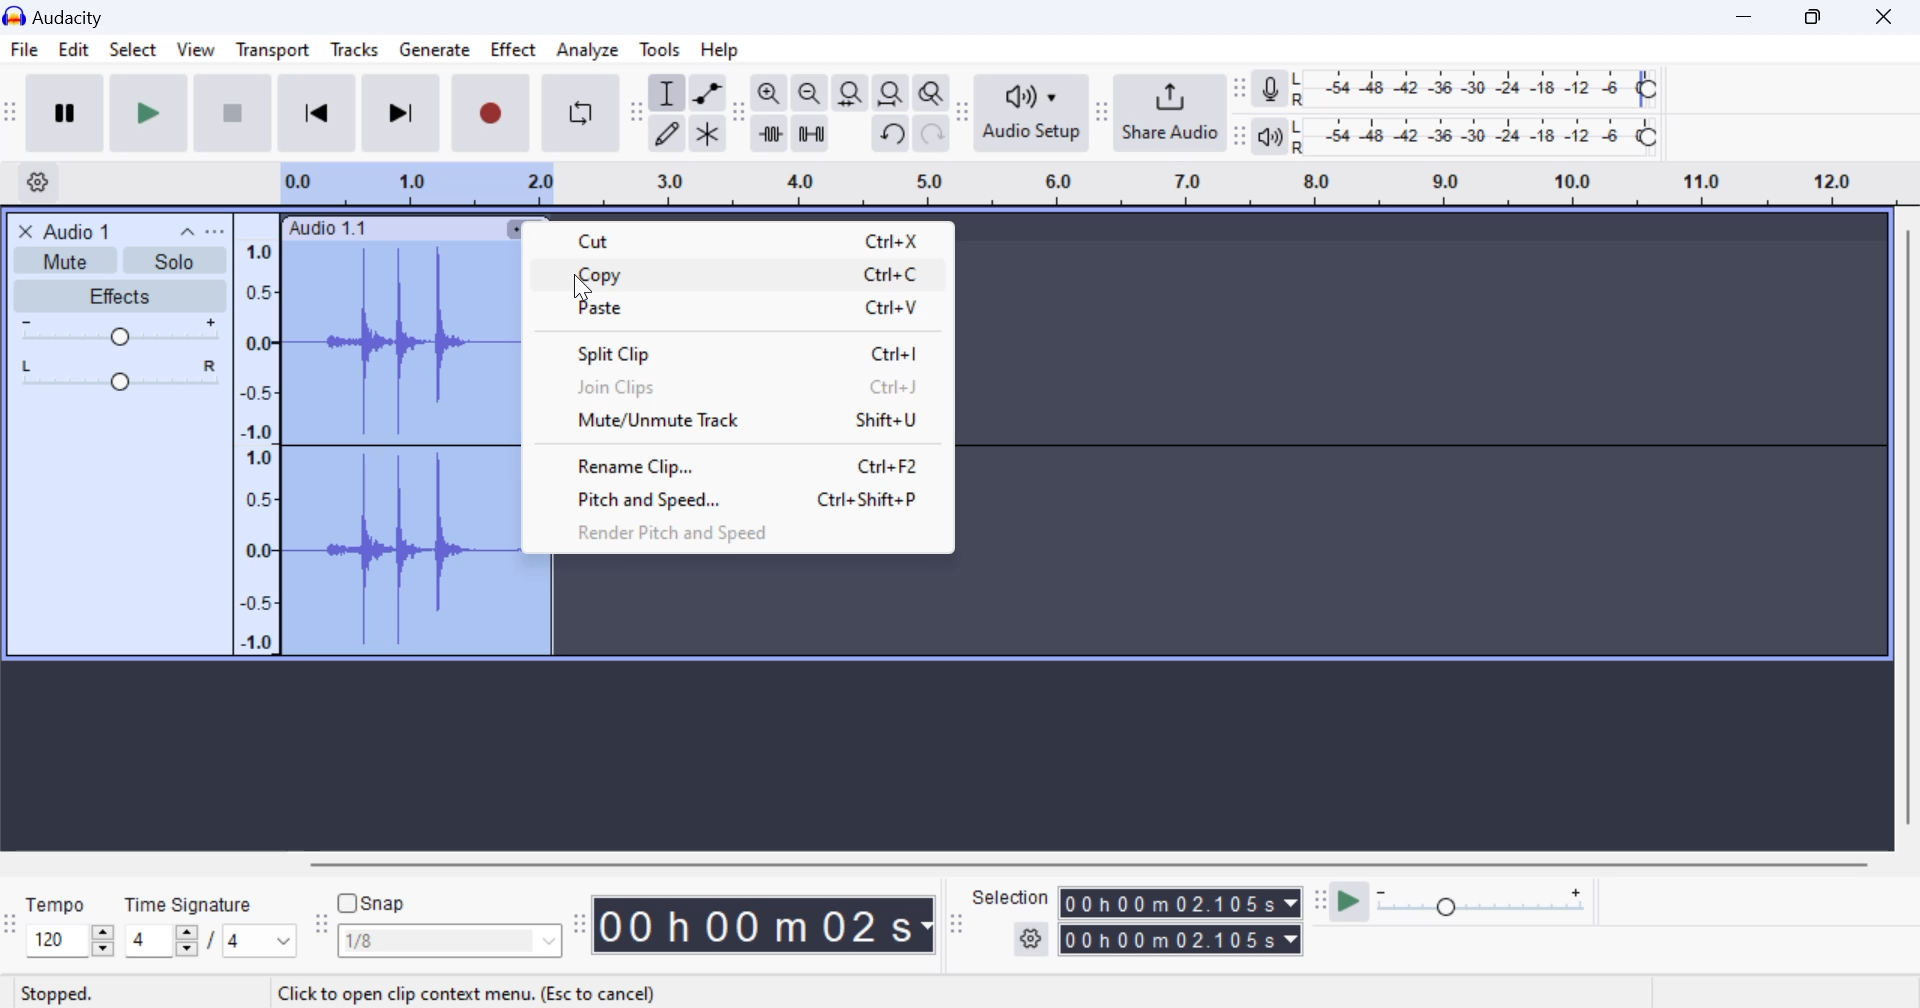 The height and width of the screenshot is (1008, 1920). I want to click on Rename Clip, so click(728, 466).